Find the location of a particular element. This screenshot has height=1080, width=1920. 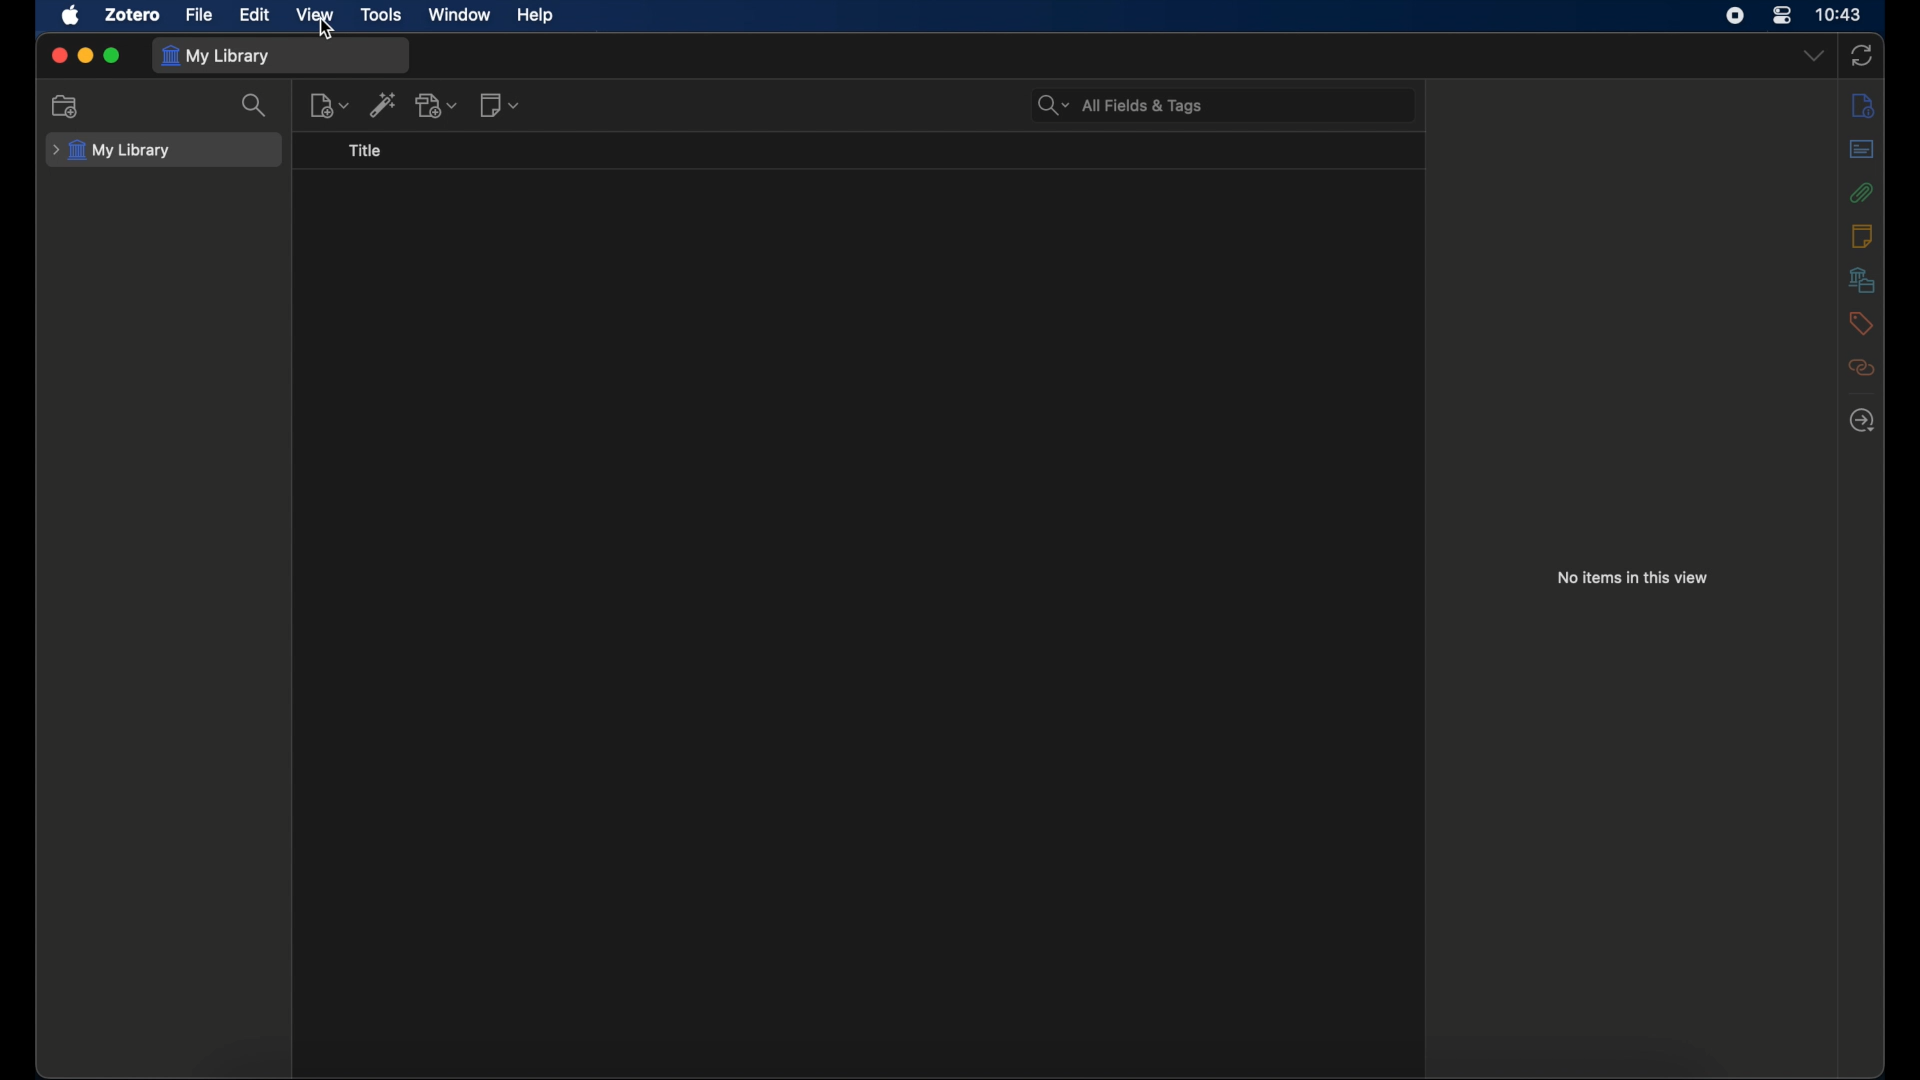

related is located at coordinates (1861, 367).